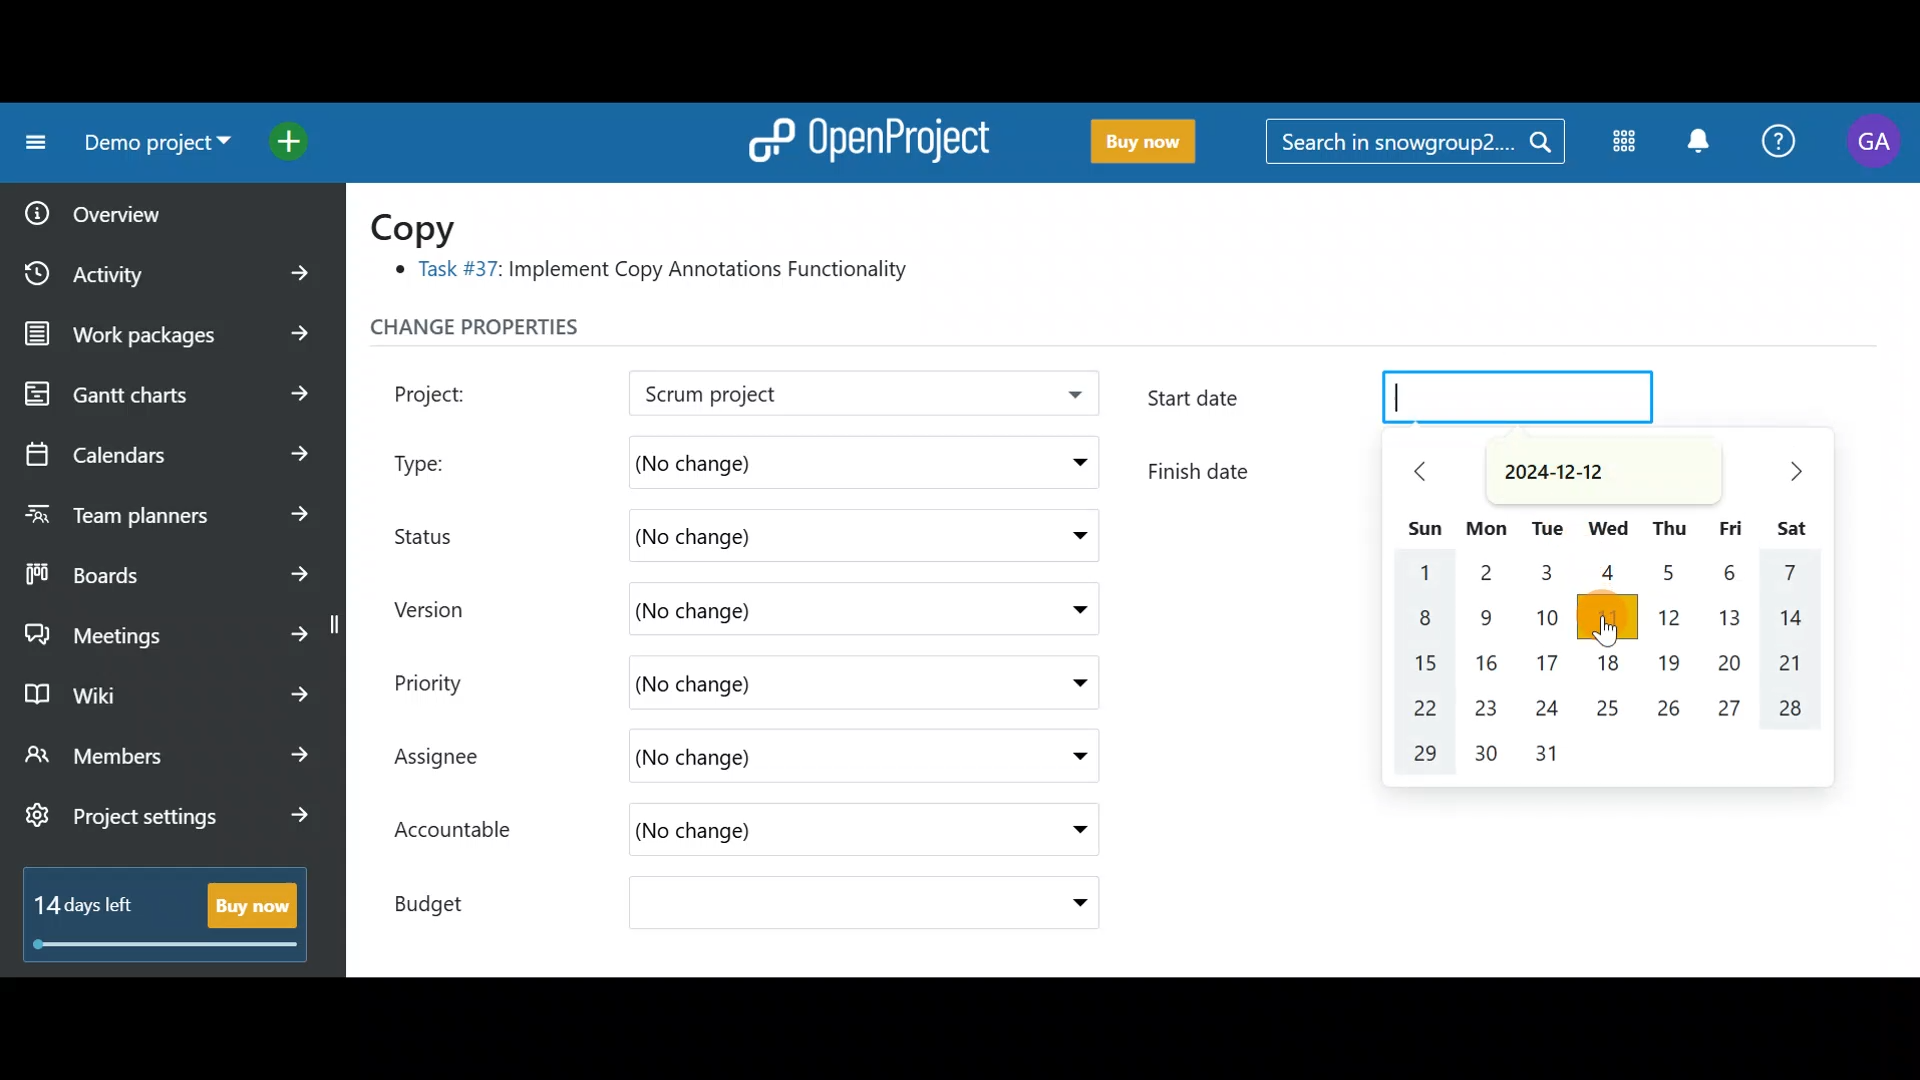 The image size is (1920, 1080). Describe the element at coordinates (767, 834) in the screenshot. I see `(No change)` at that location.